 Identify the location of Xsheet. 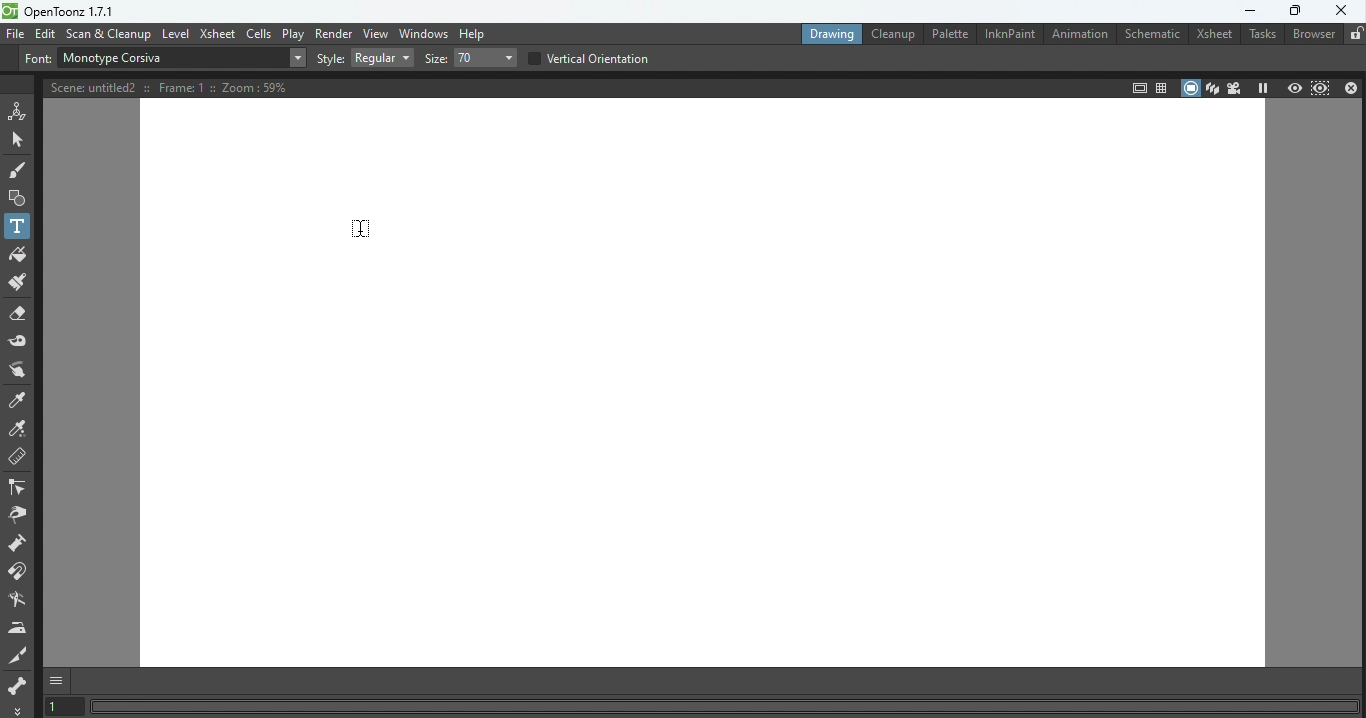
(220, 34).